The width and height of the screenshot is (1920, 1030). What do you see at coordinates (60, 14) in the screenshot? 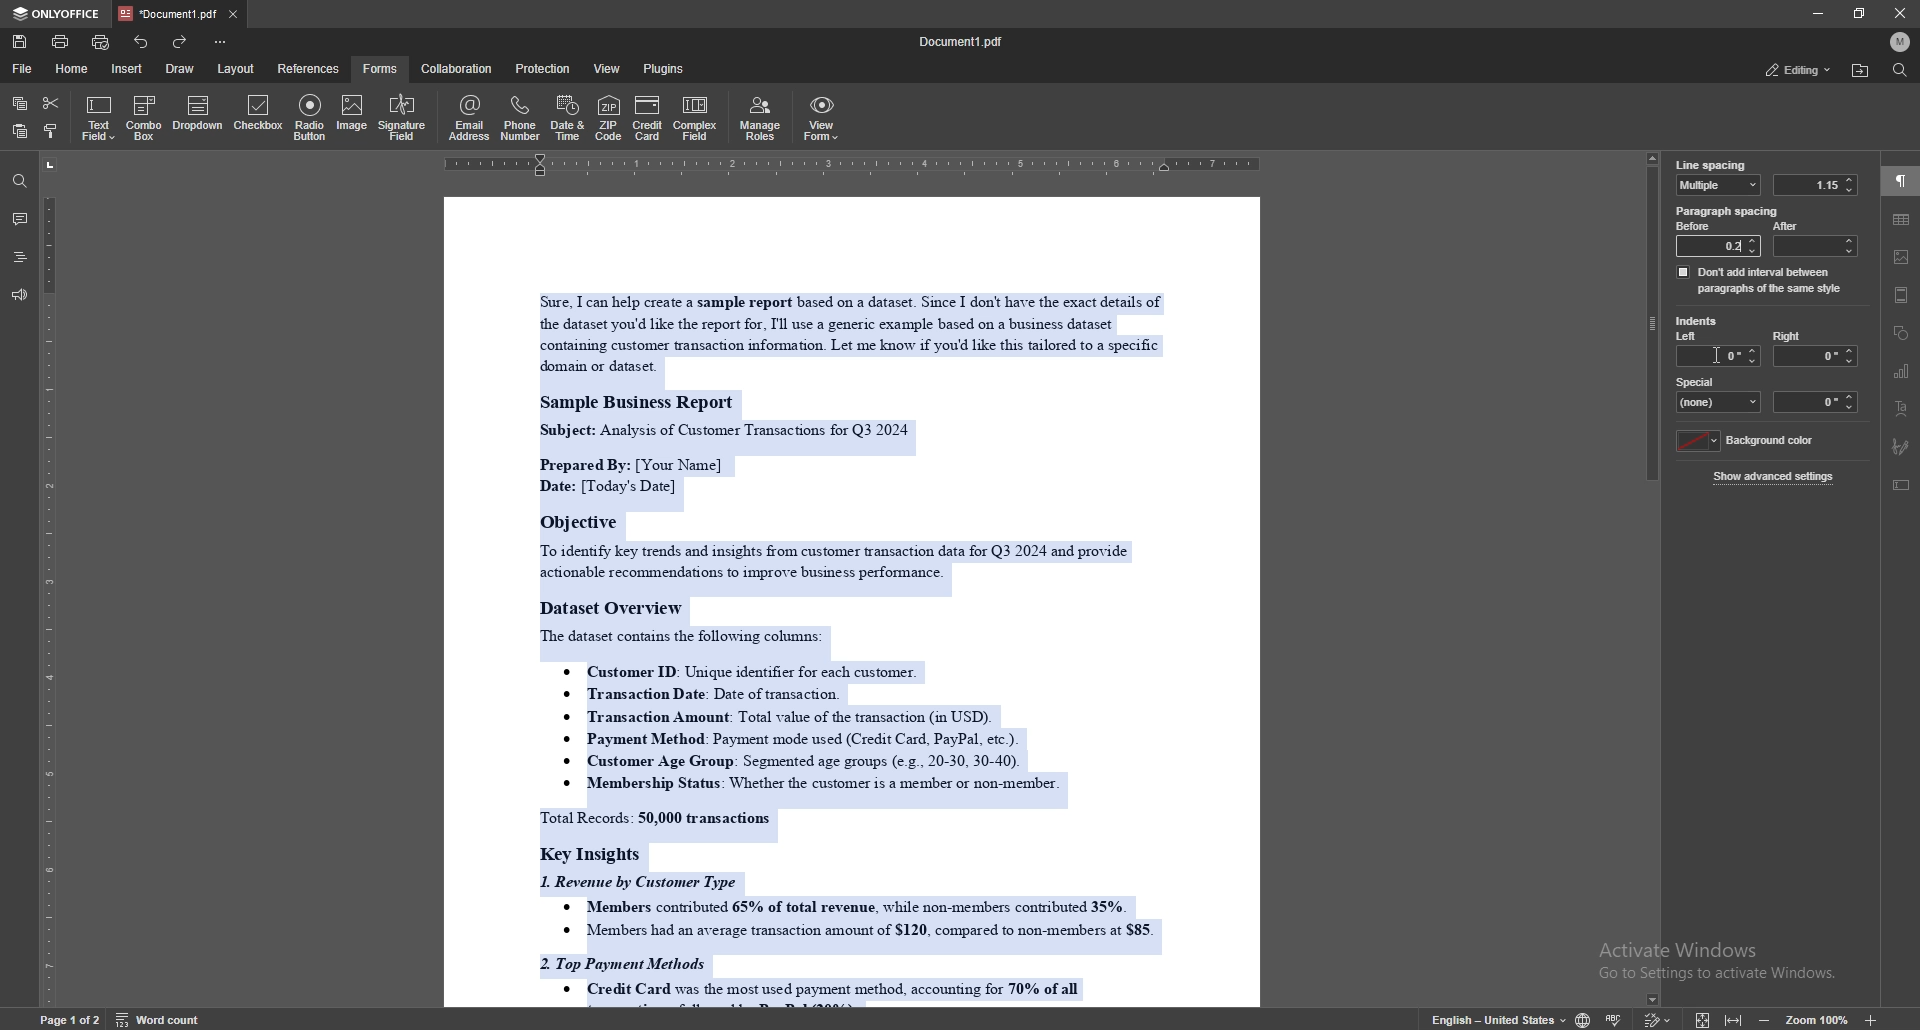
I see `onlyoffice` at bounding box center [60, 14].